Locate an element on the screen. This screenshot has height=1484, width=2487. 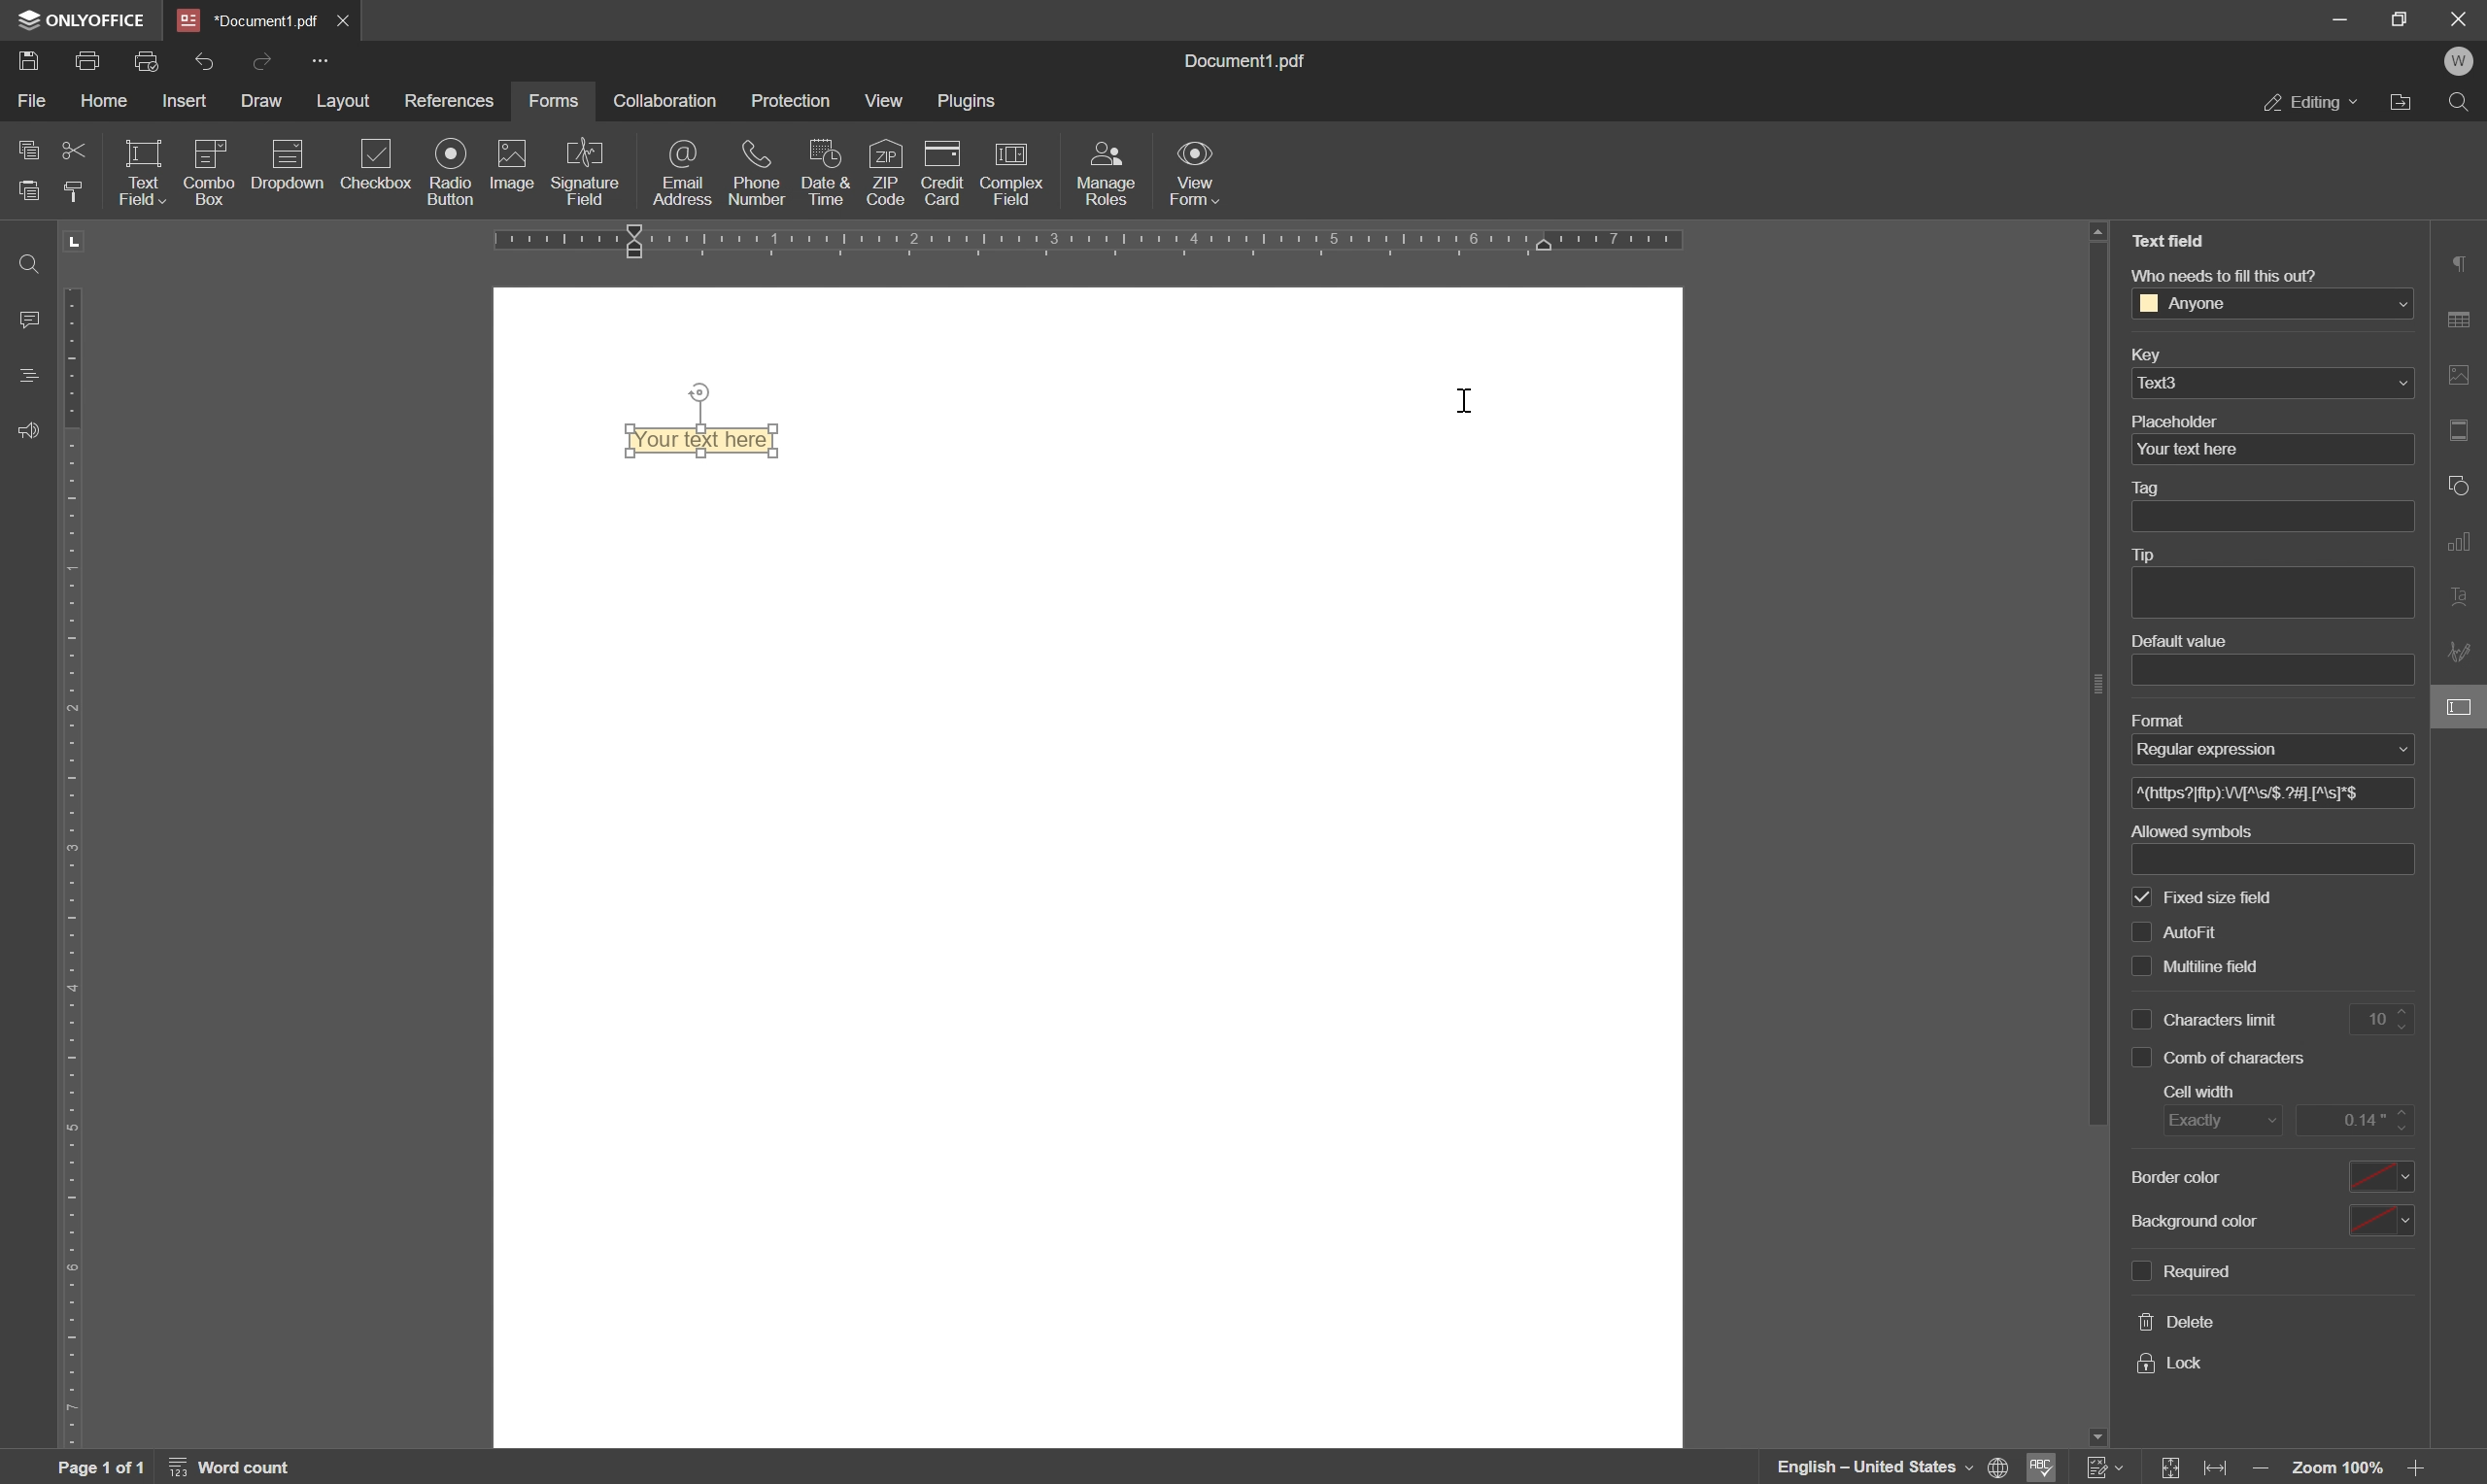
print is located at coordinates (90, 63).